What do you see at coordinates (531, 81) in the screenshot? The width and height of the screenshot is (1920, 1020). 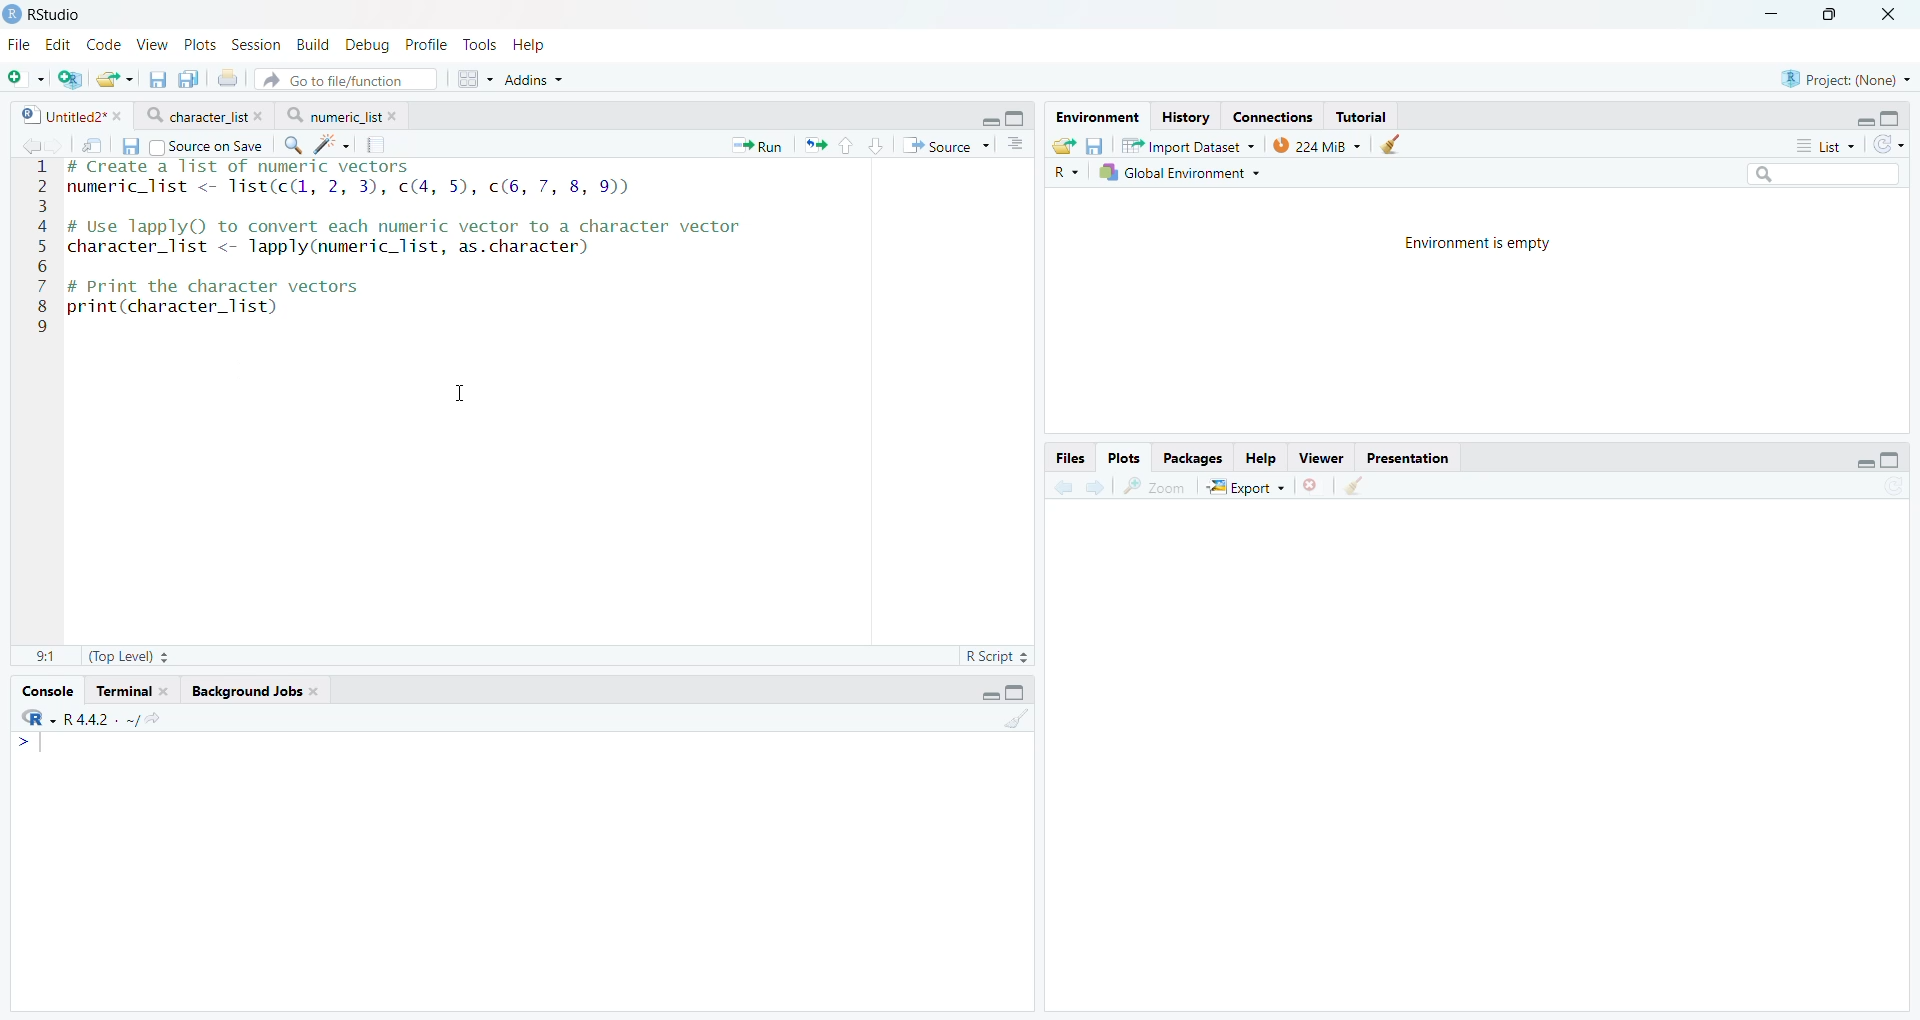 I see `Addins` at bounding box center [531, 81].